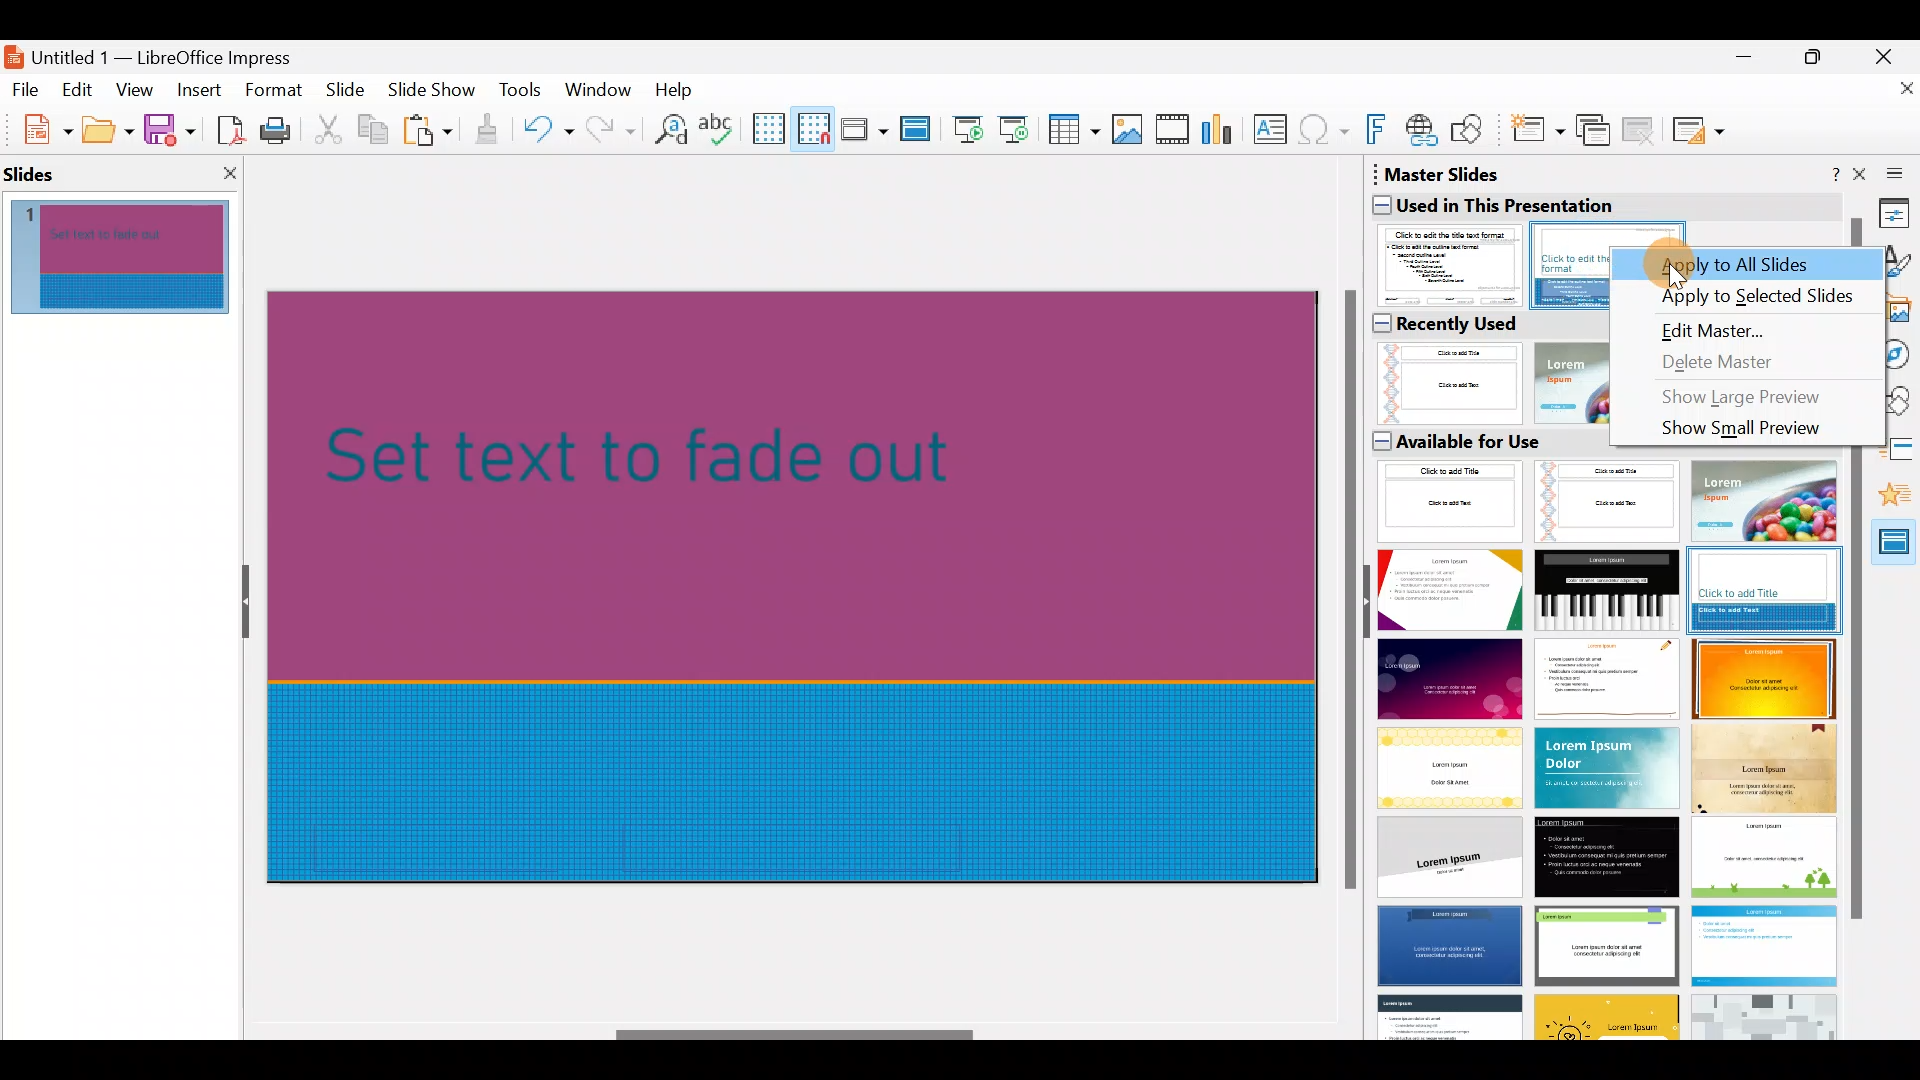 The image size is (1920, 1080). Describe the element at coordinates (132, 258) in the screenshot. I see `Slide pane` at that location.